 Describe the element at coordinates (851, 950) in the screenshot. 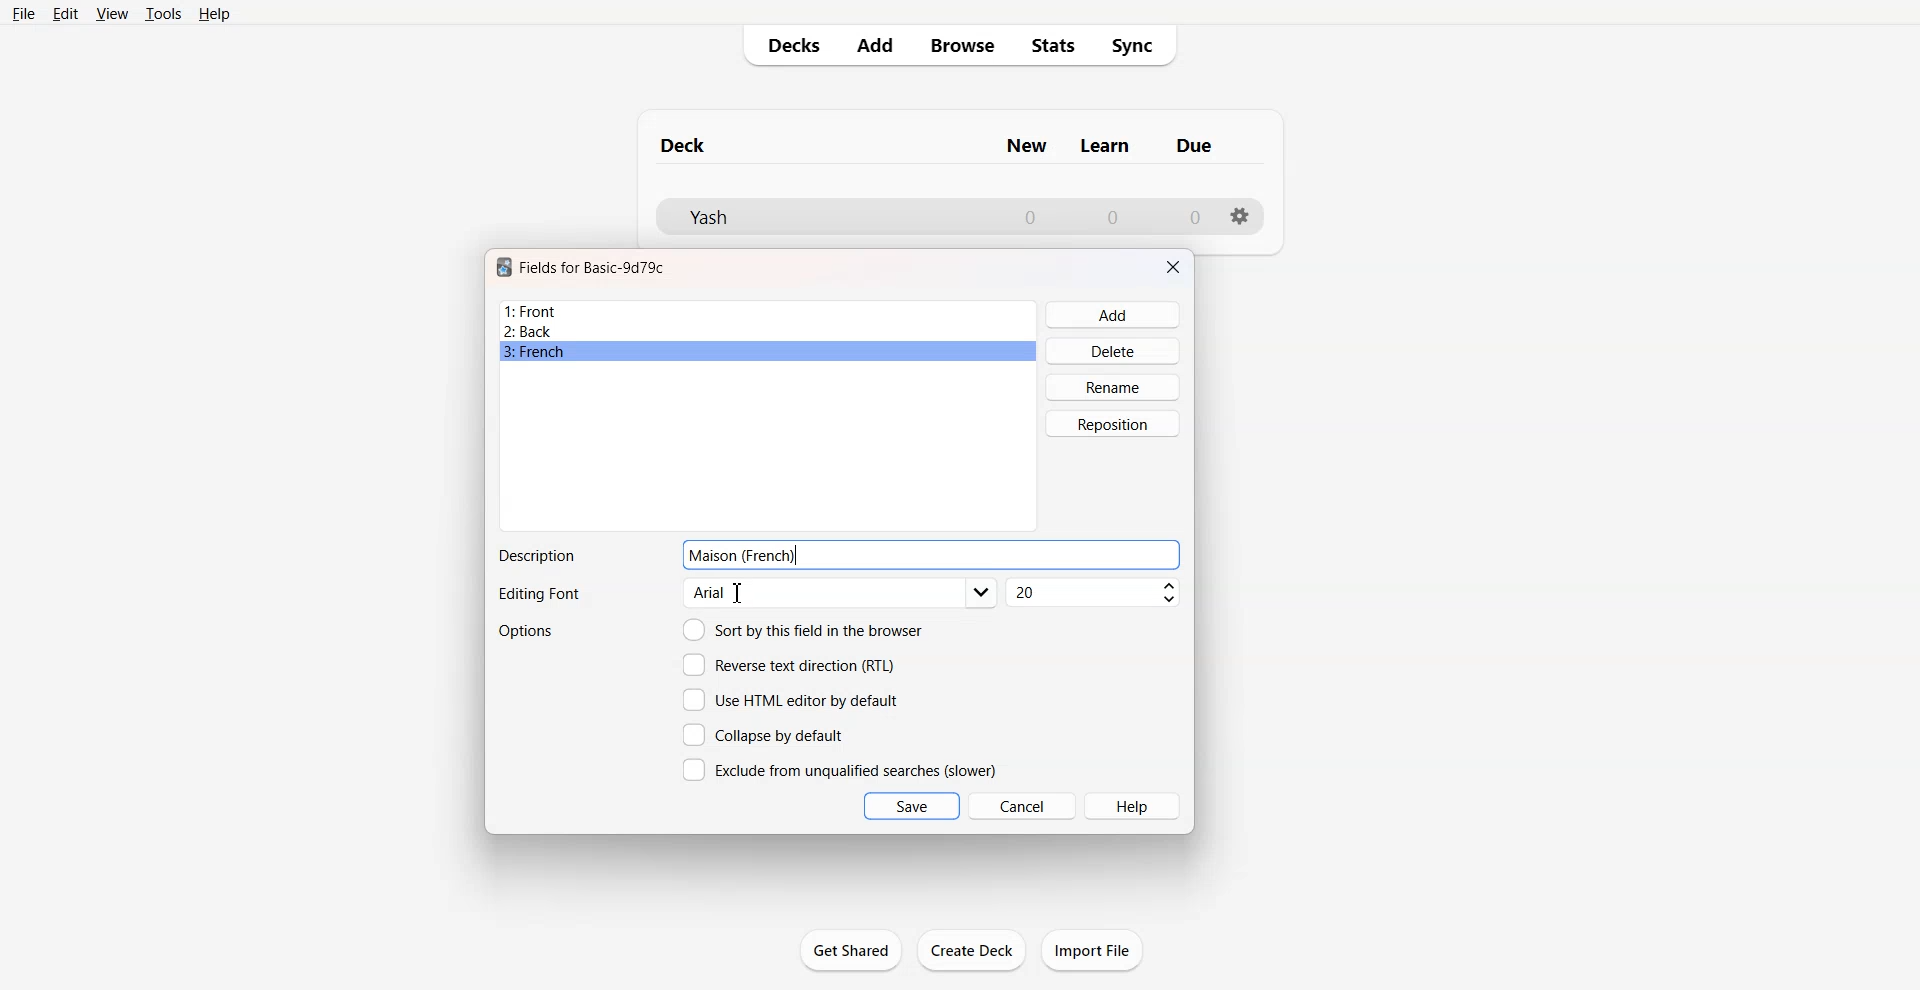

I see `Get Shared` at that location.